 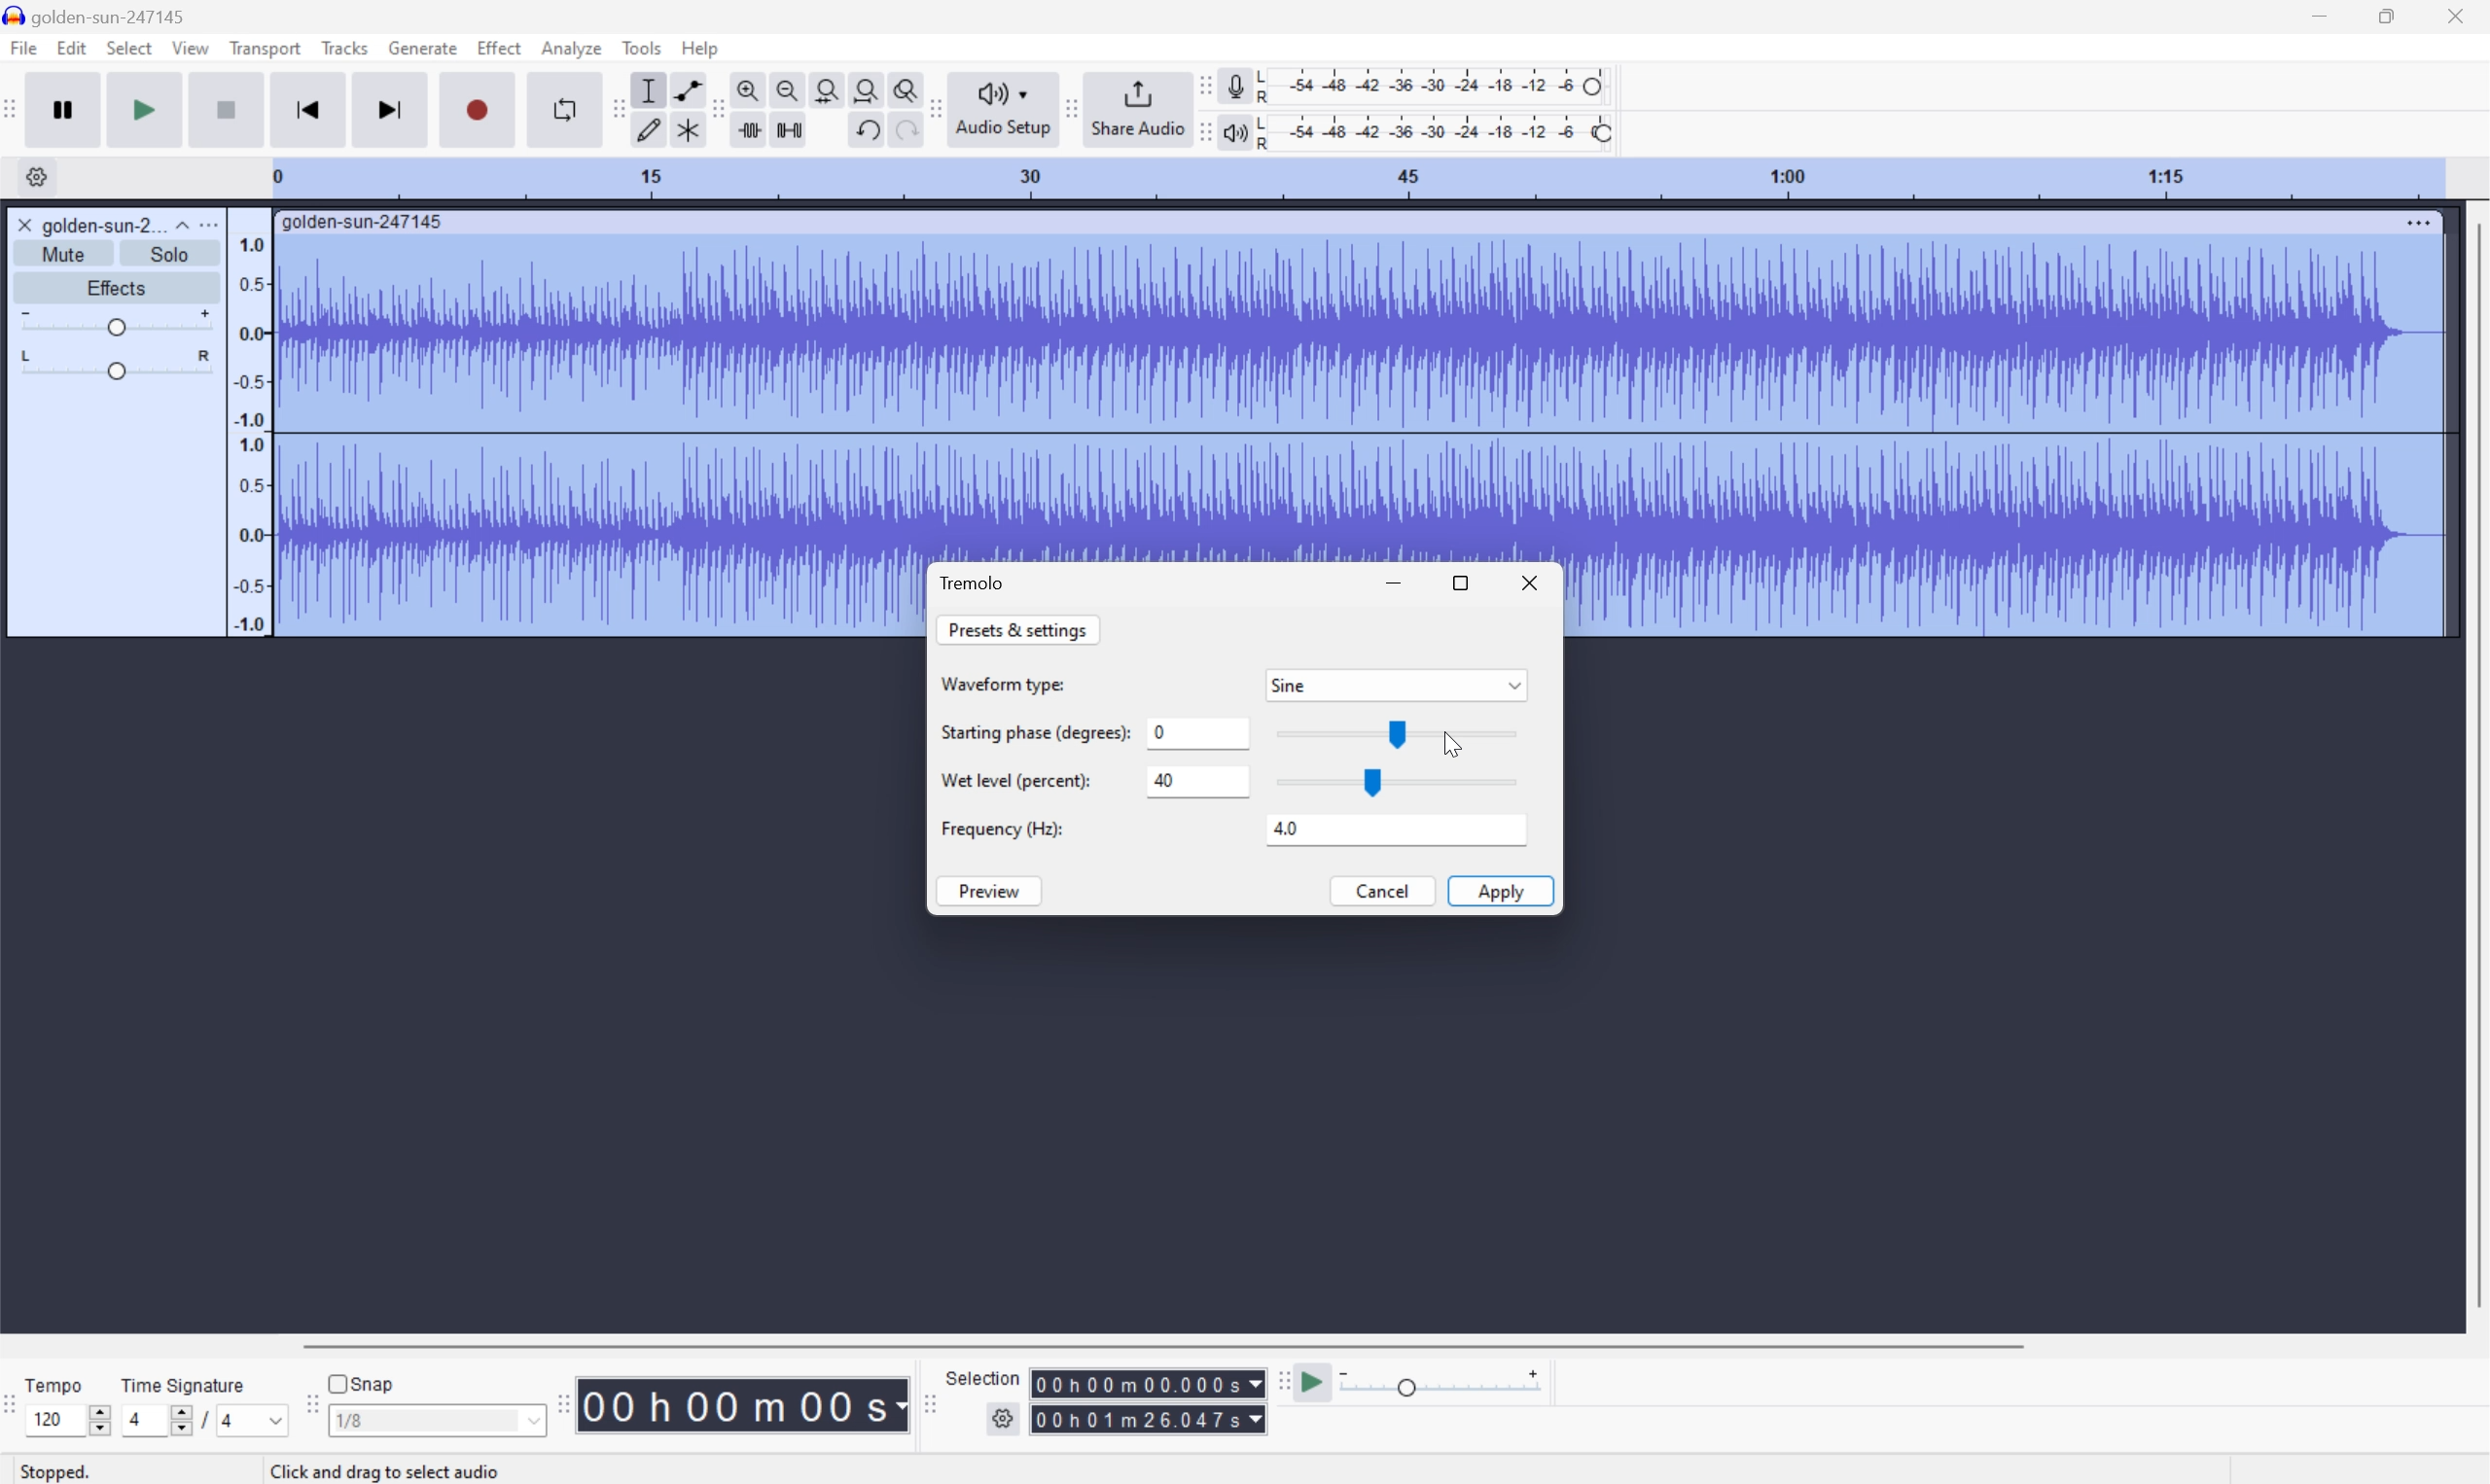 What do you see at coordinates (64, 253) in the screenshot?
I see `Mute` at bounding box center [64, 253].